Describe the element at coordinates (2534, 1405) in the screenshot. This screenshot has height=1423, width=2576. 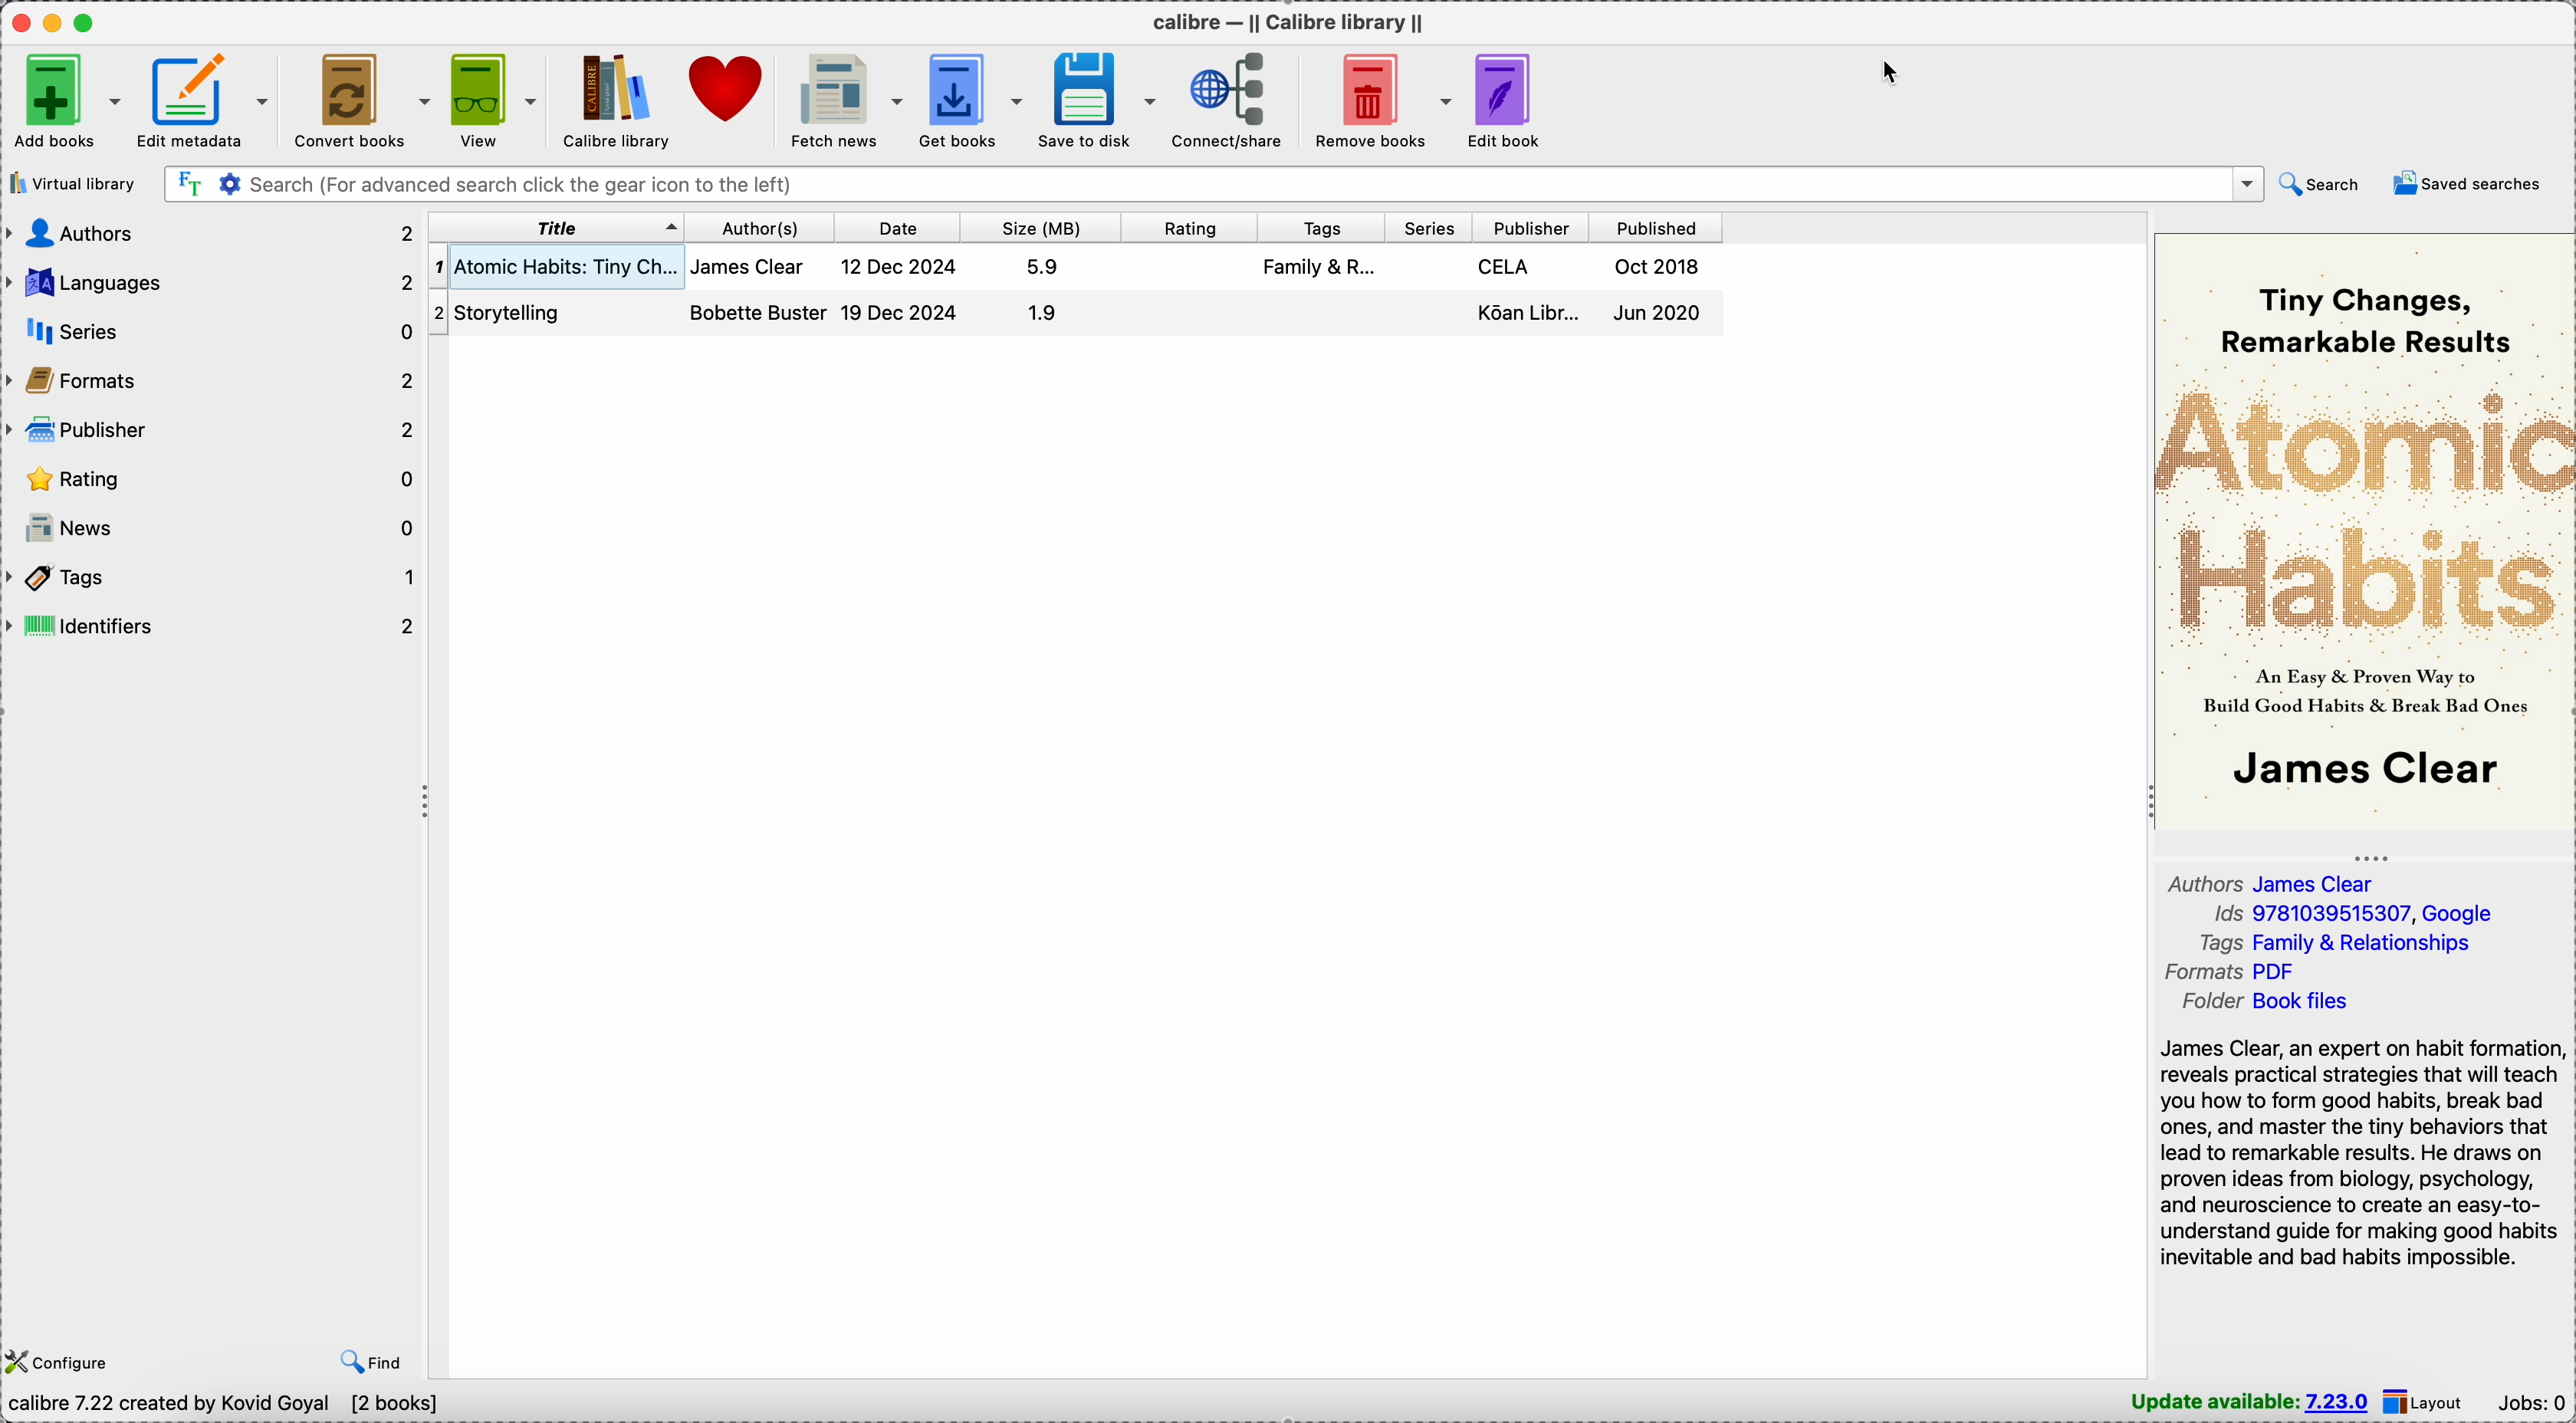
I see `jobs: 0` at that location.